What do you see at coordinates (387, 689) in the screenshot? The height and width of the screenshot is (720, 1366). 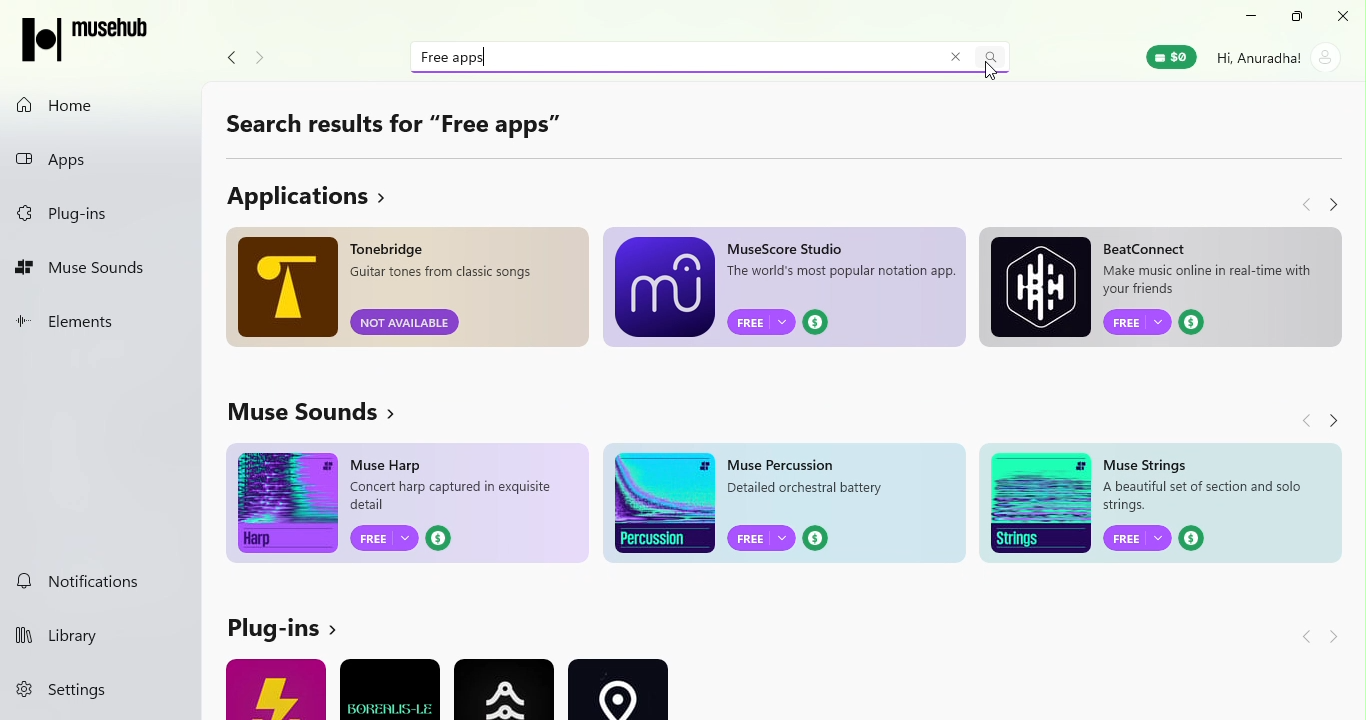 I see `Input` at bounding box center [387, 689].